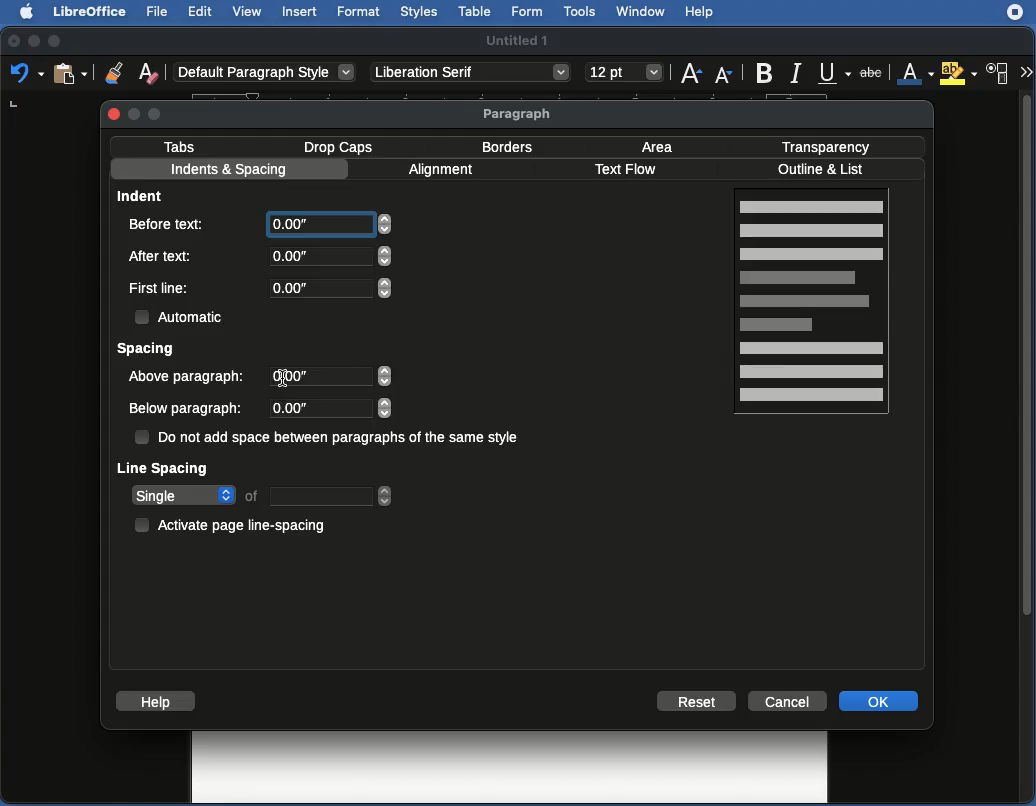  Describe the element at coordinates (326, 408) in the screenshot. I see `0.00"` at that location.